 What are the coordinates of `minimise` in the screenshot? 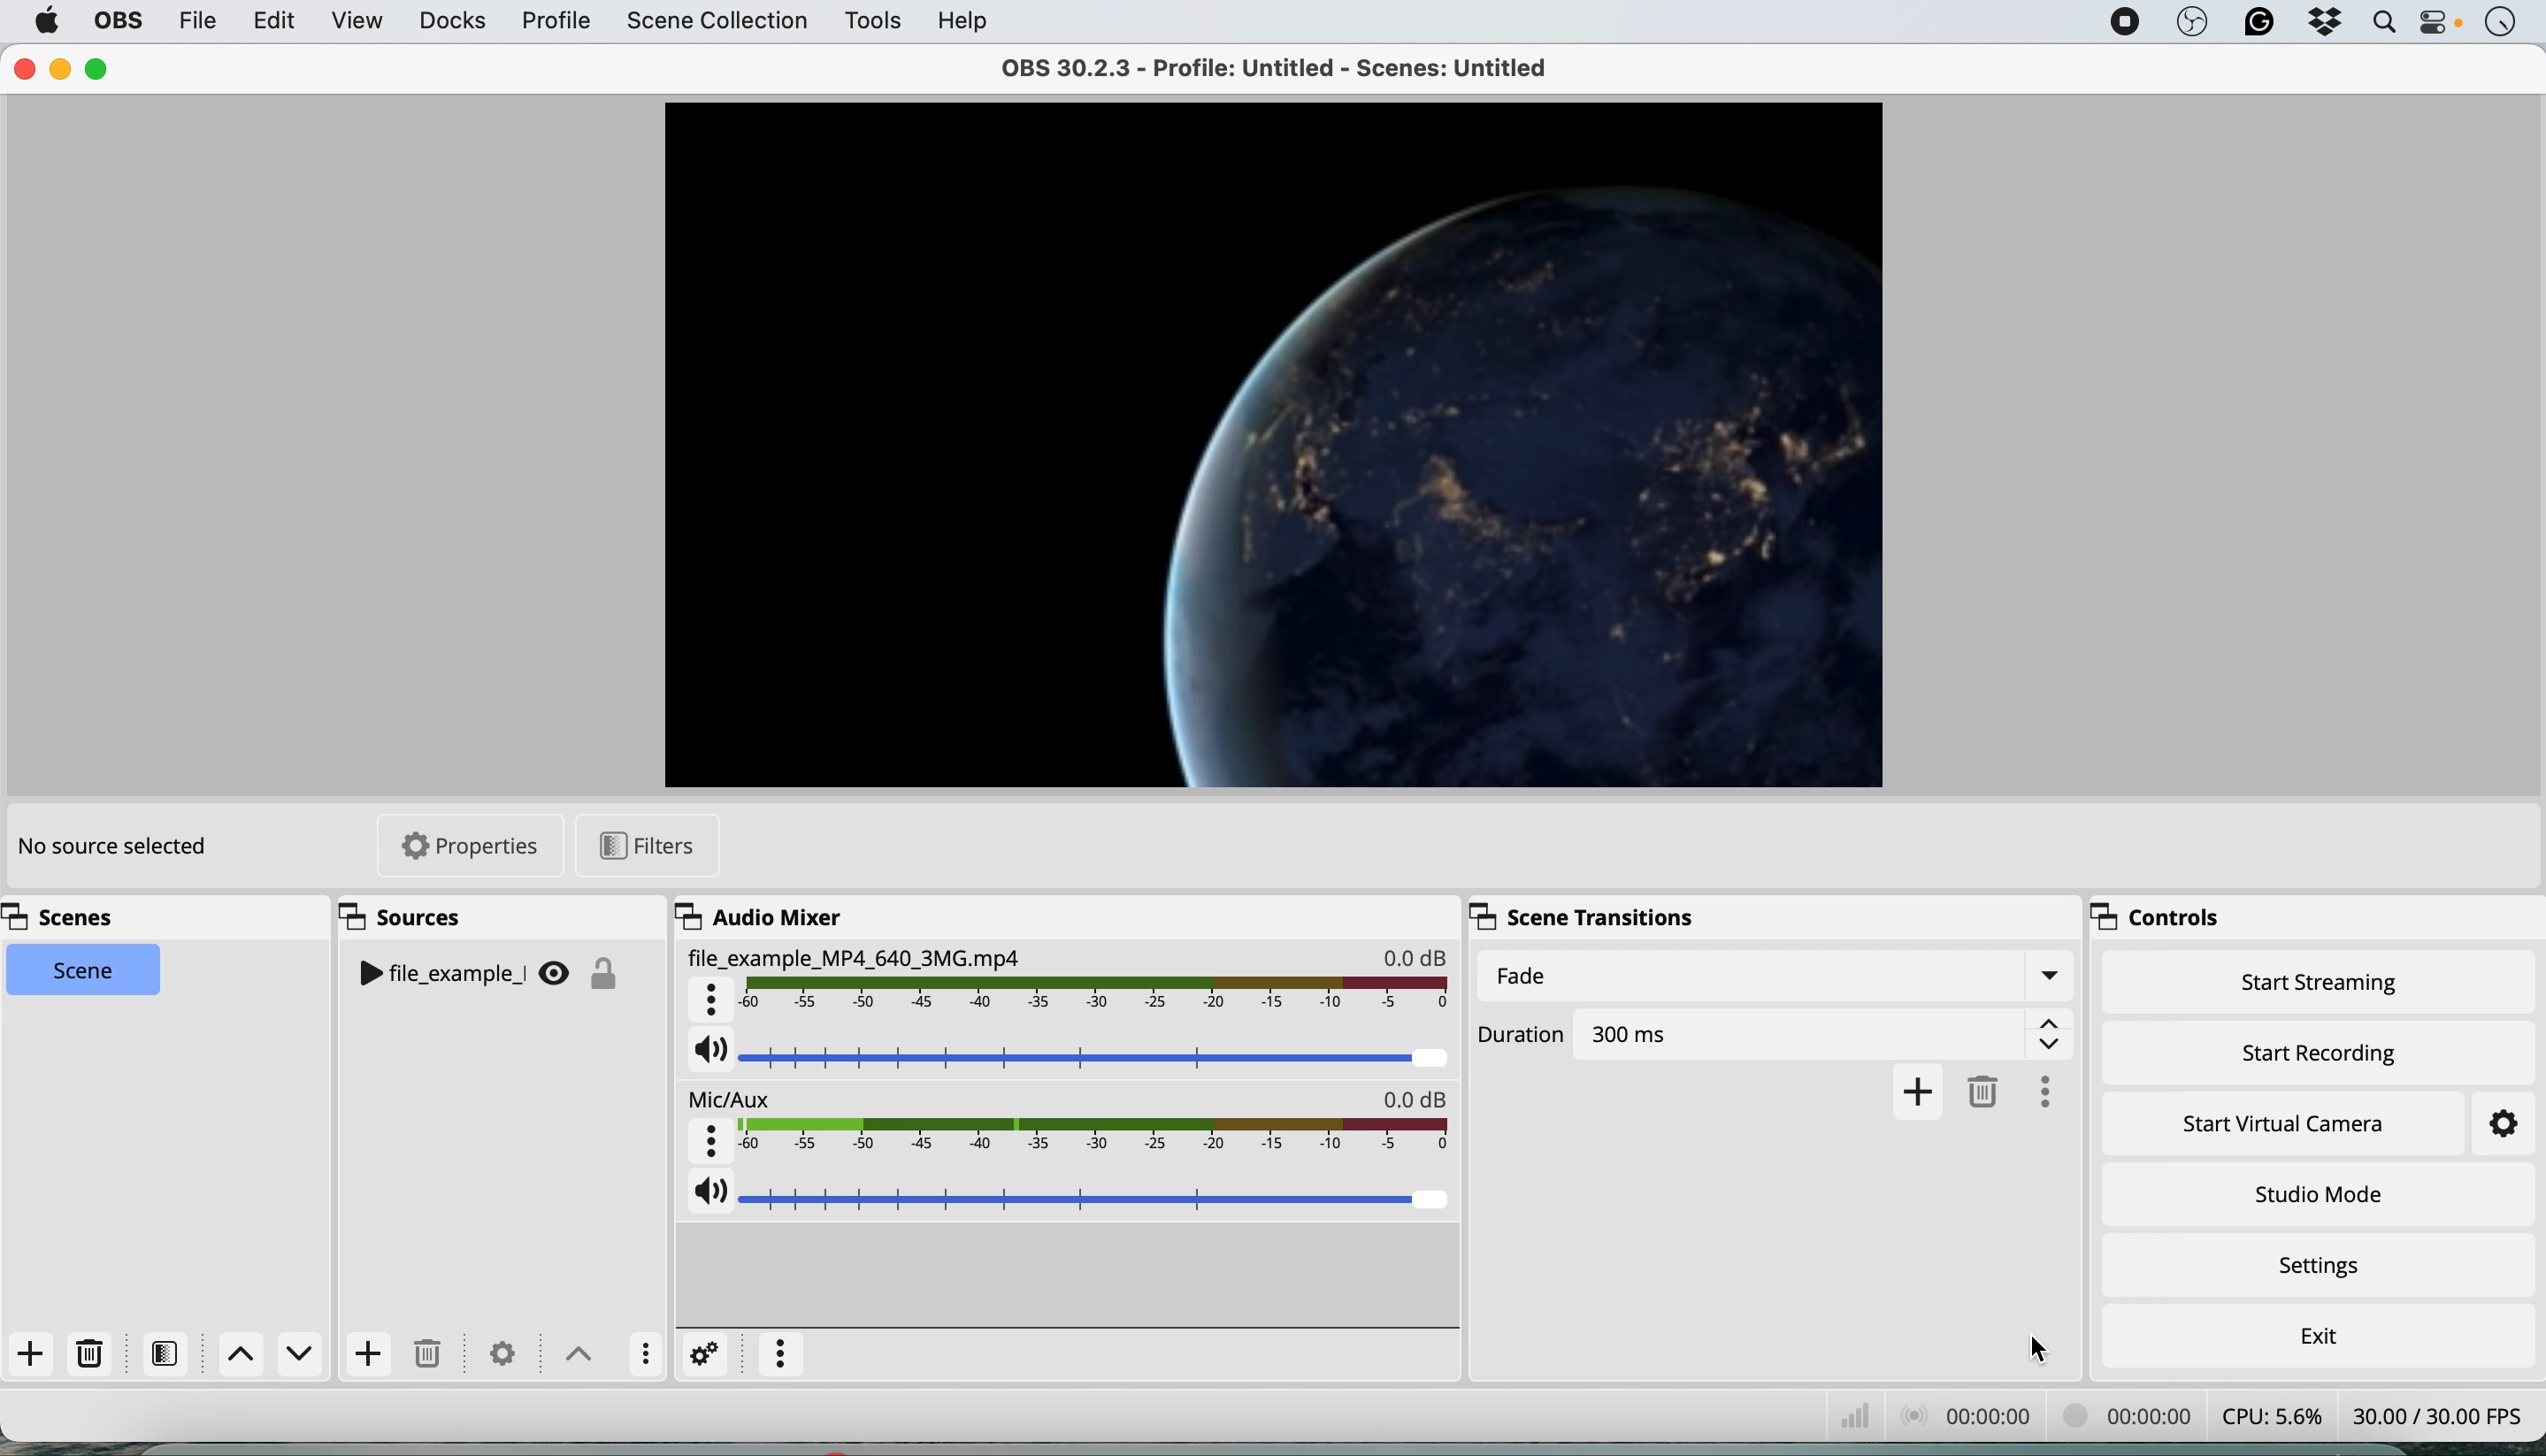 It's located at (59, 68).